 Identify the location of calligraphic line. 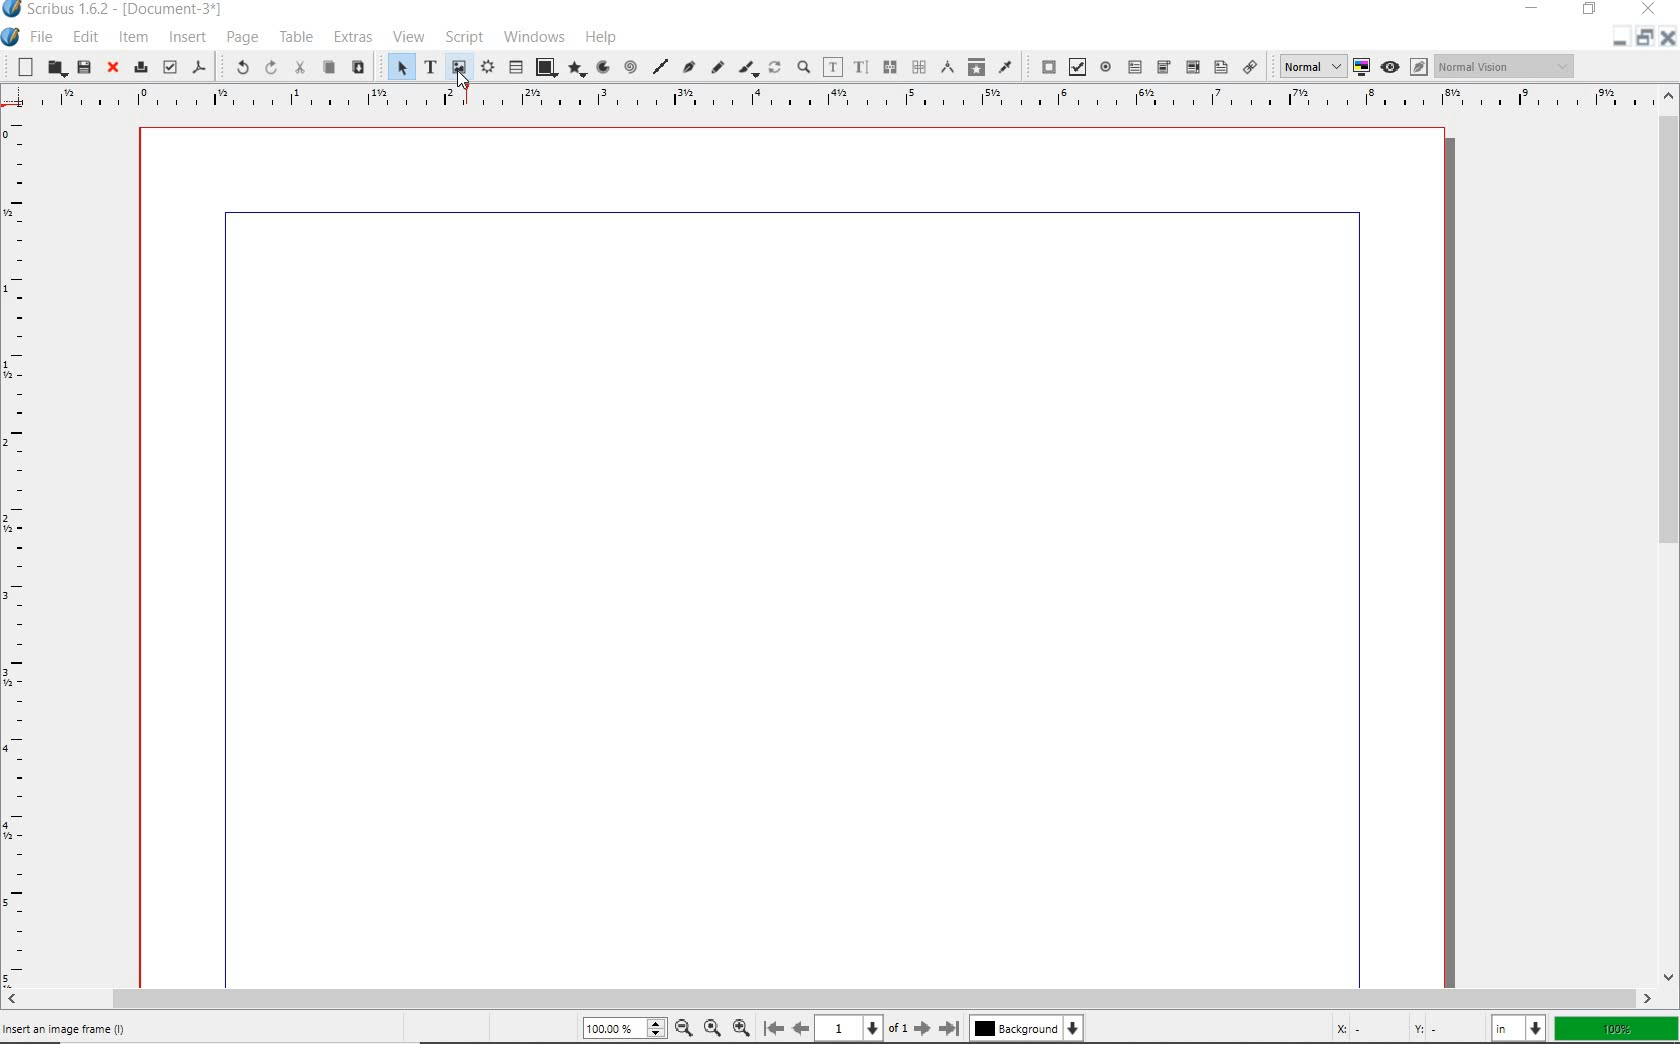
(747, 68).